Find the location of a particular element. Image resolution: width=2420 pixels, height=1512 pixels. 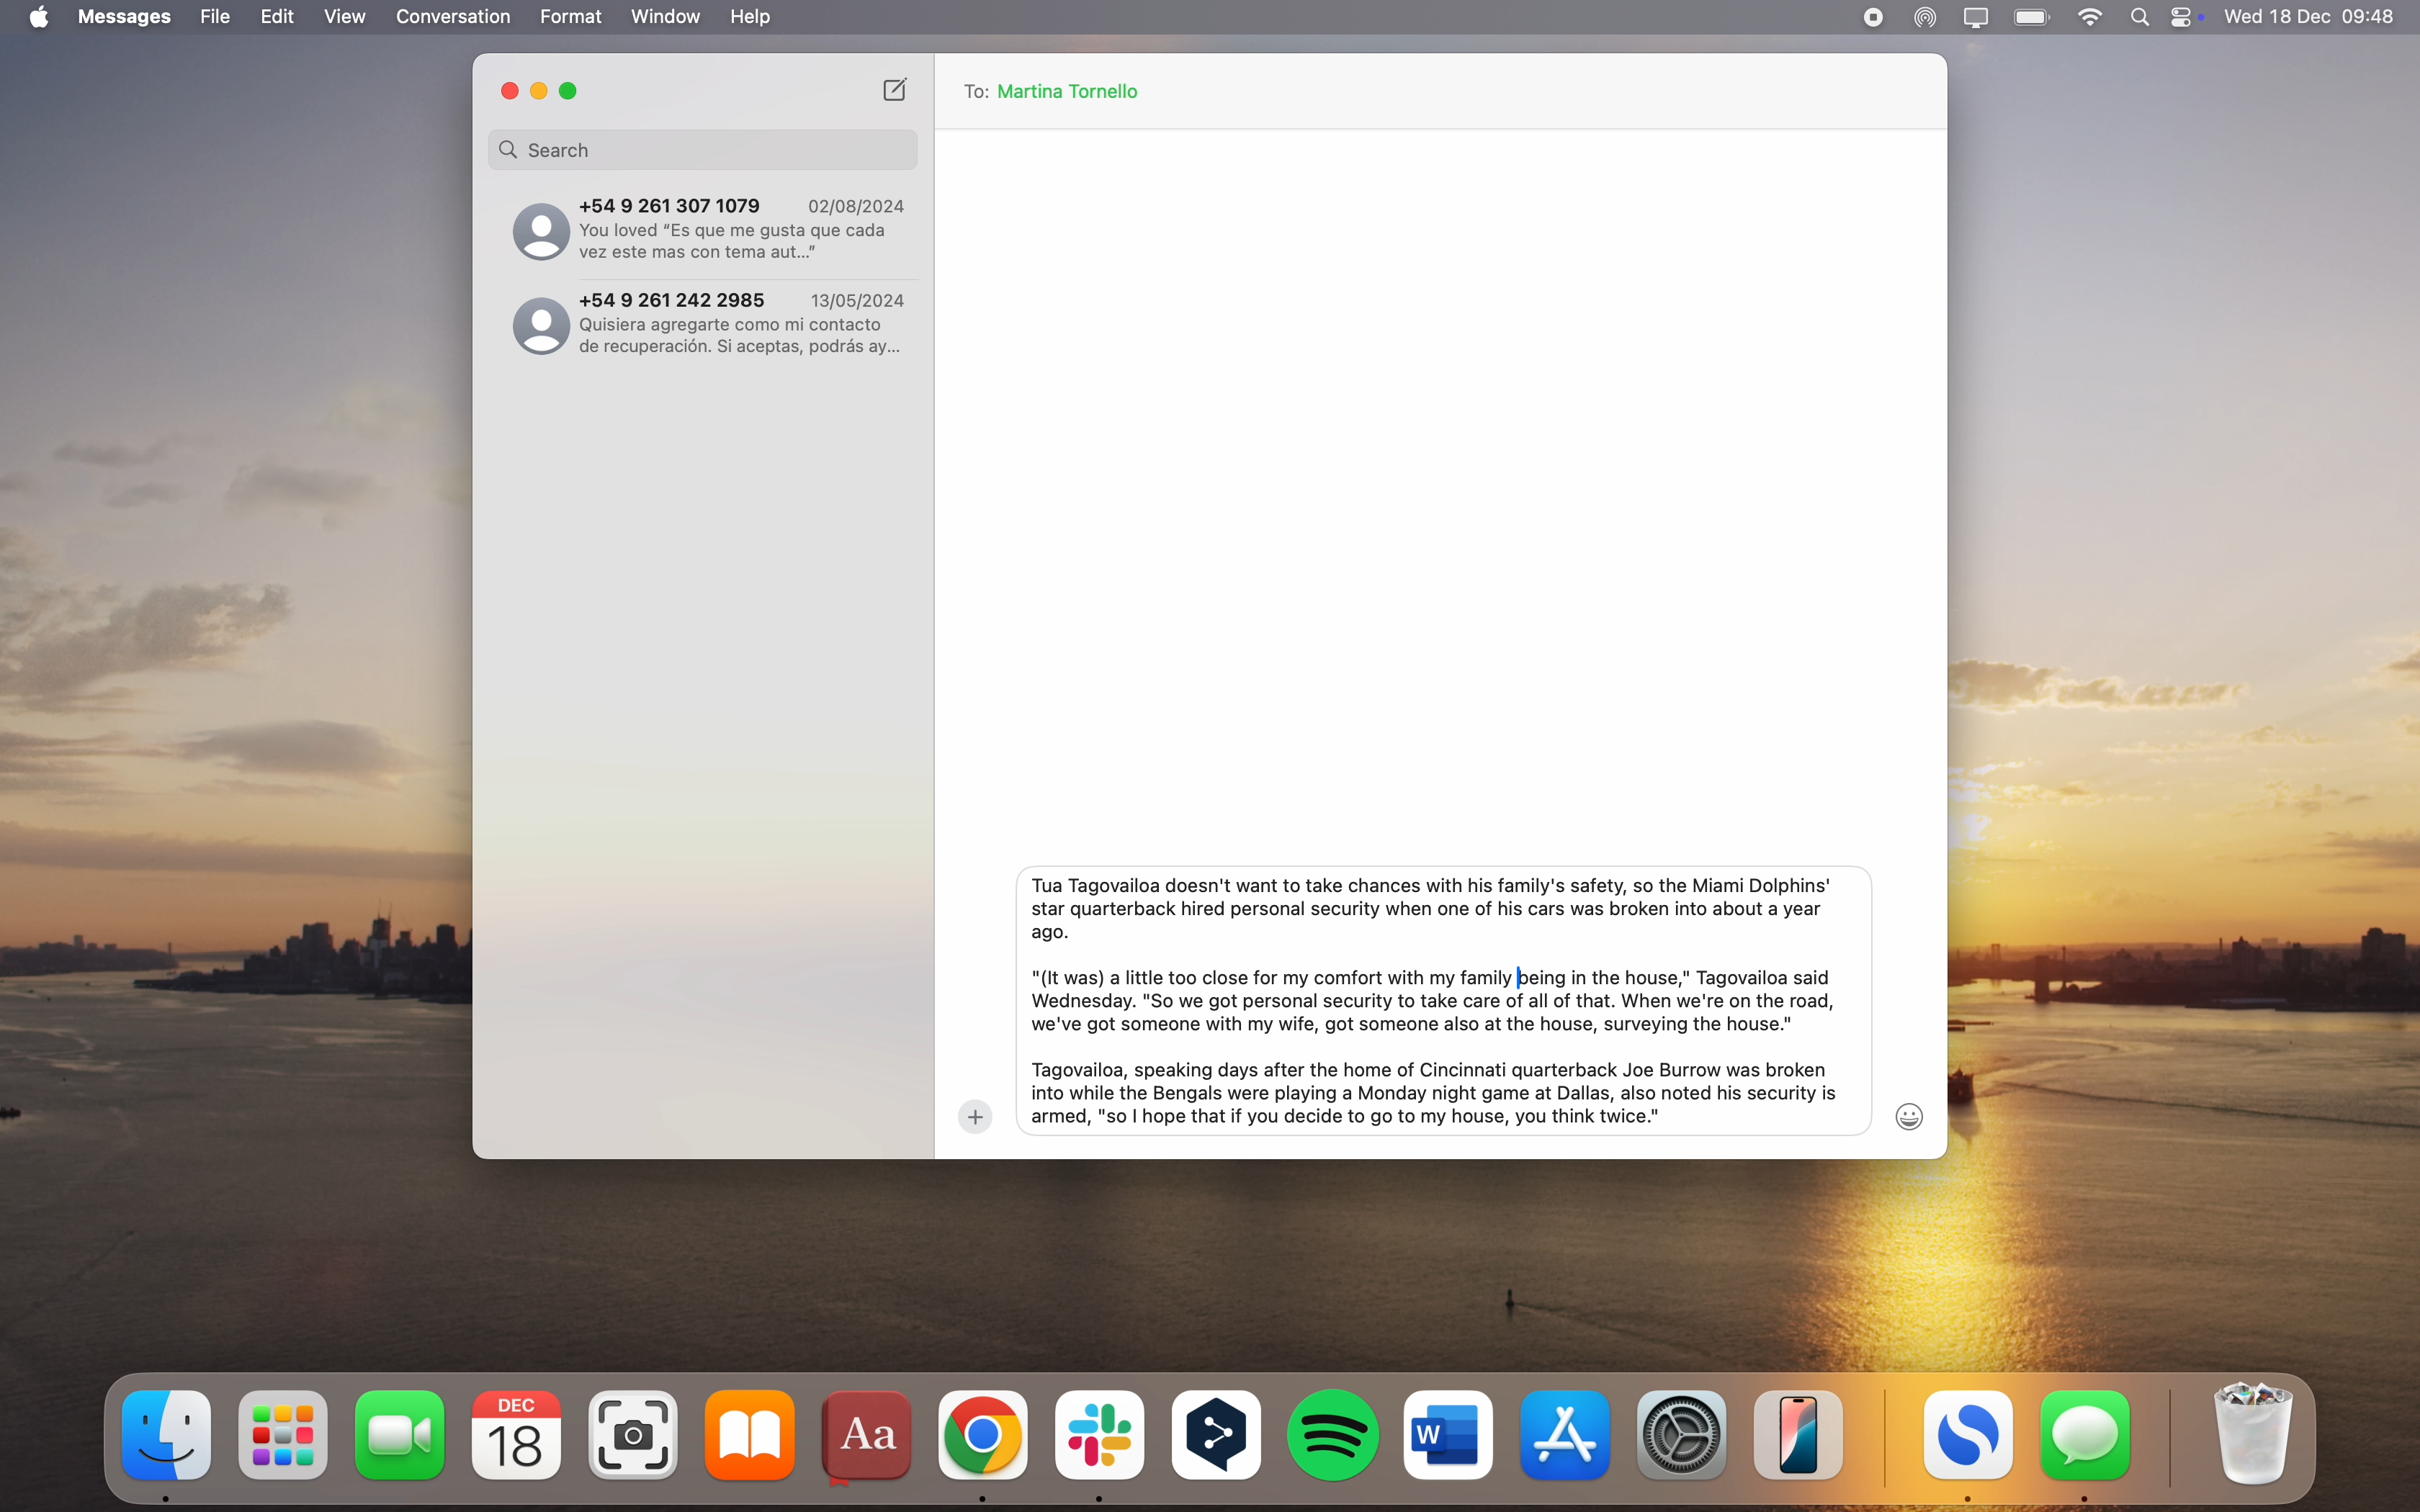

screen controls is located at coordinates (2190, 17).